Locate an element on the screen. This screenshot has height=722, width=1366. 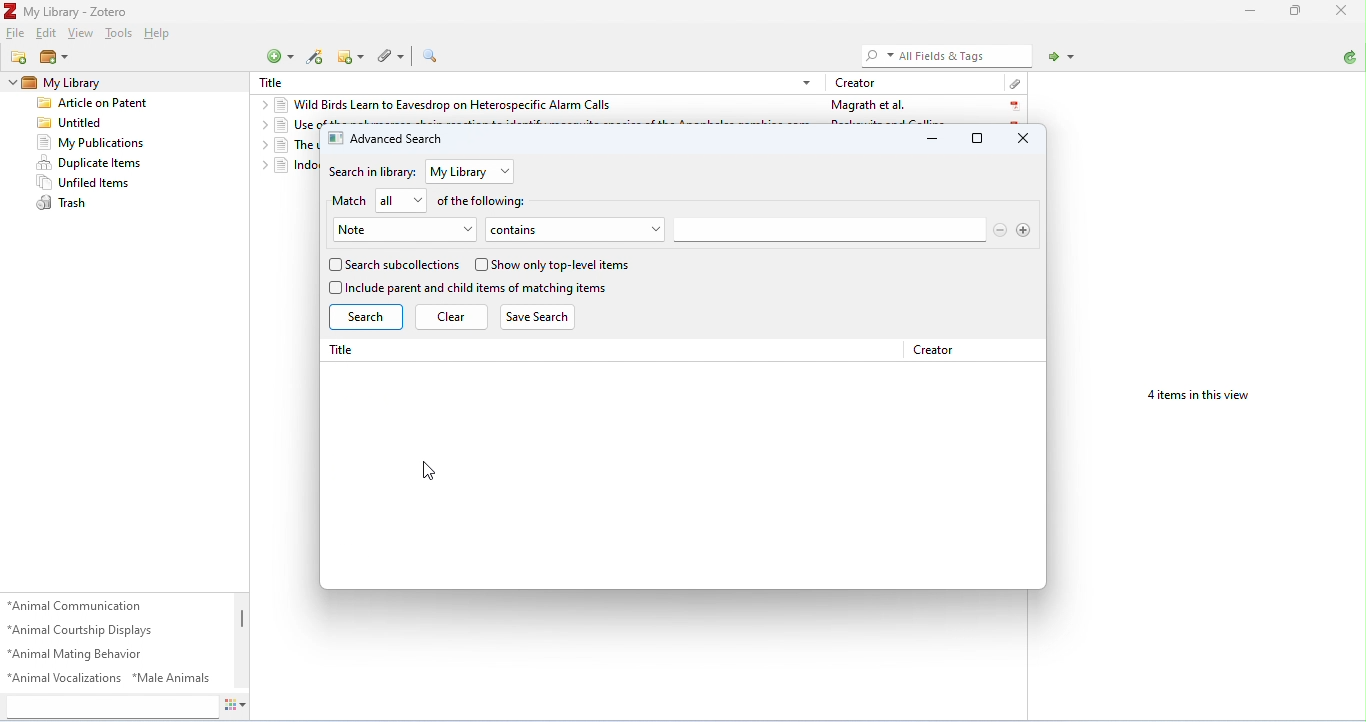
advanced search is located at coordinates (386, 139).